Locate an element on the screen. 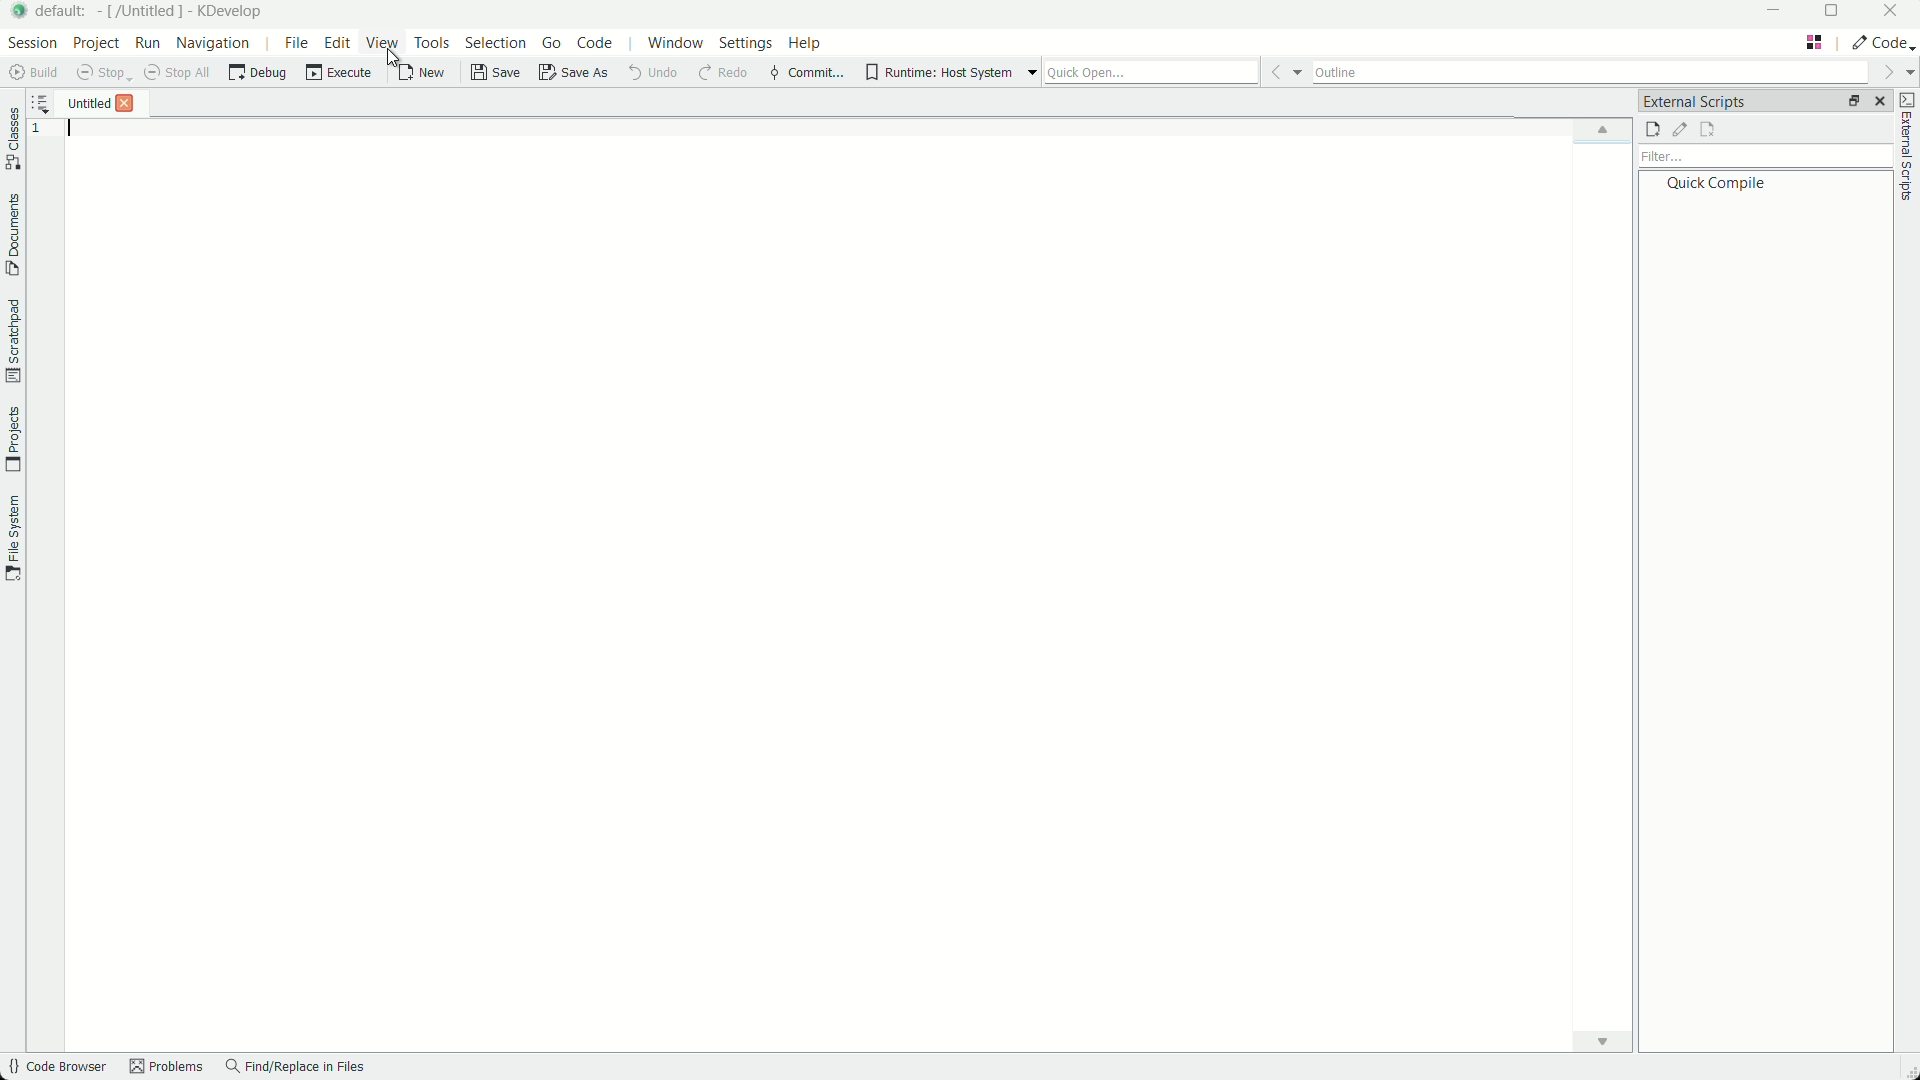 This screenshot has width=1920, height=1080. undo is located at coordinates (659, 74).